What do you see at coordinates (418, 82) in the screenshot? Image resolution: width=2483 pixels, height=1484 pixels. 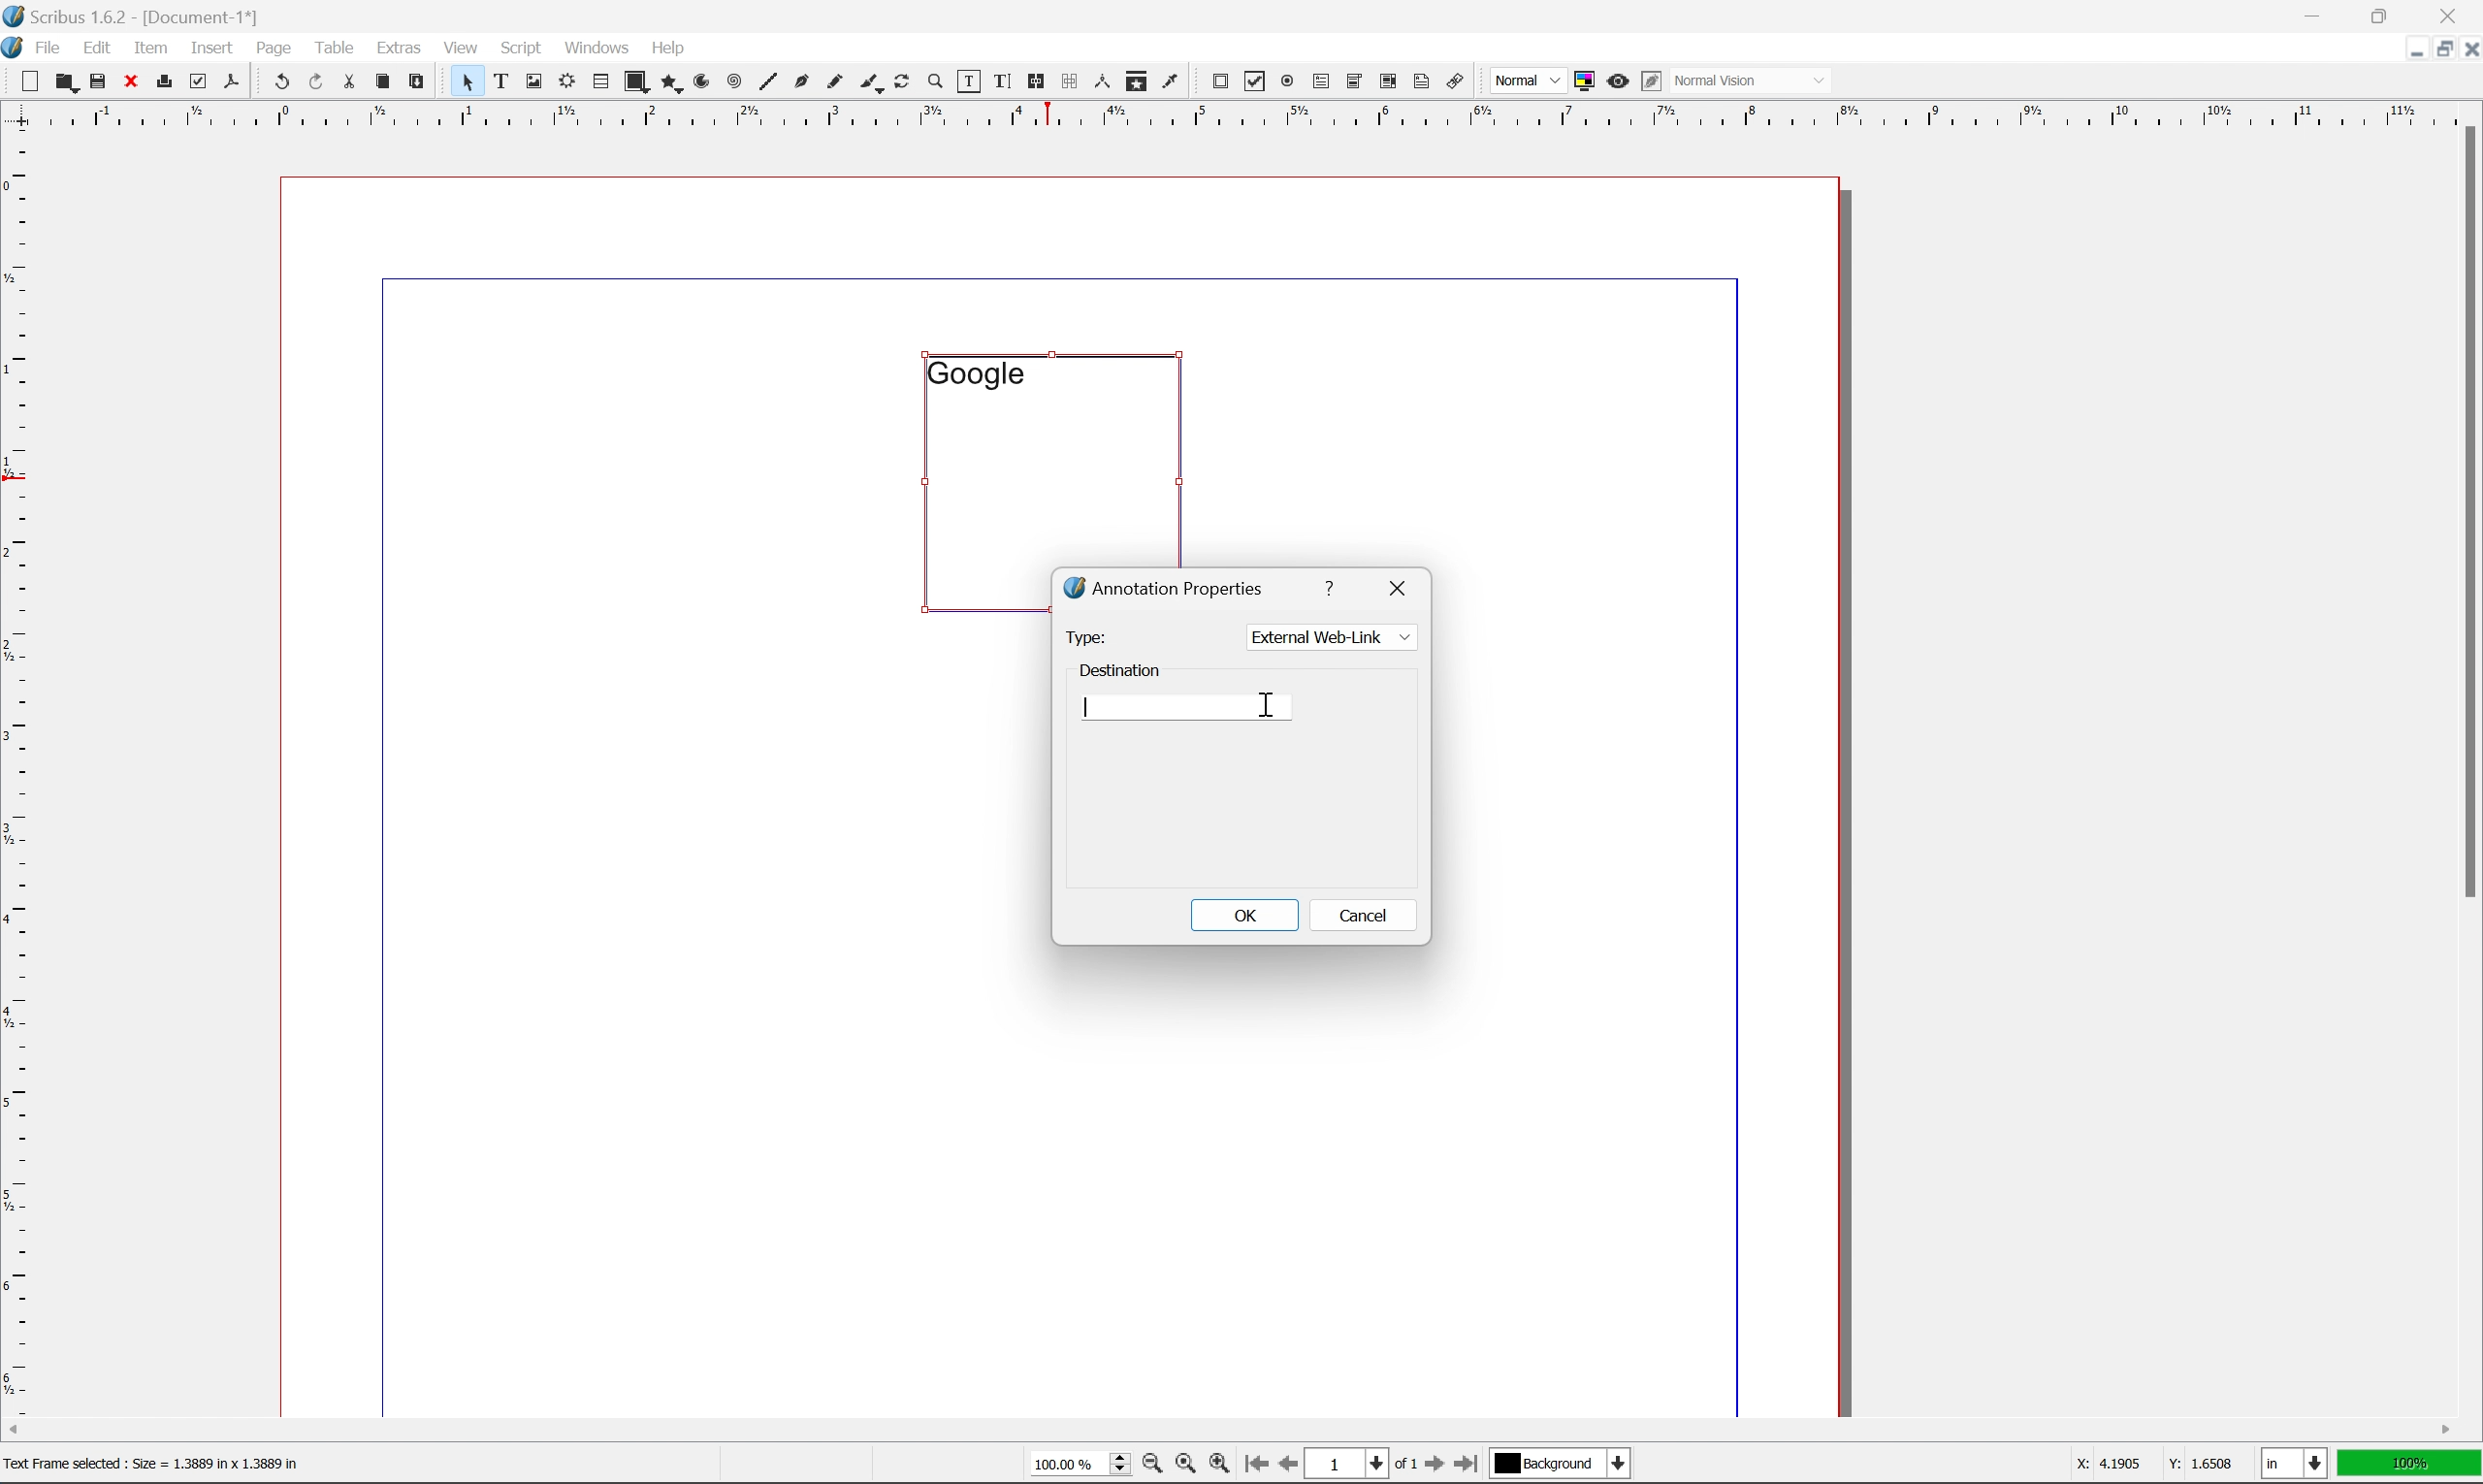 I see `paste` at bounding box center [418, 82].